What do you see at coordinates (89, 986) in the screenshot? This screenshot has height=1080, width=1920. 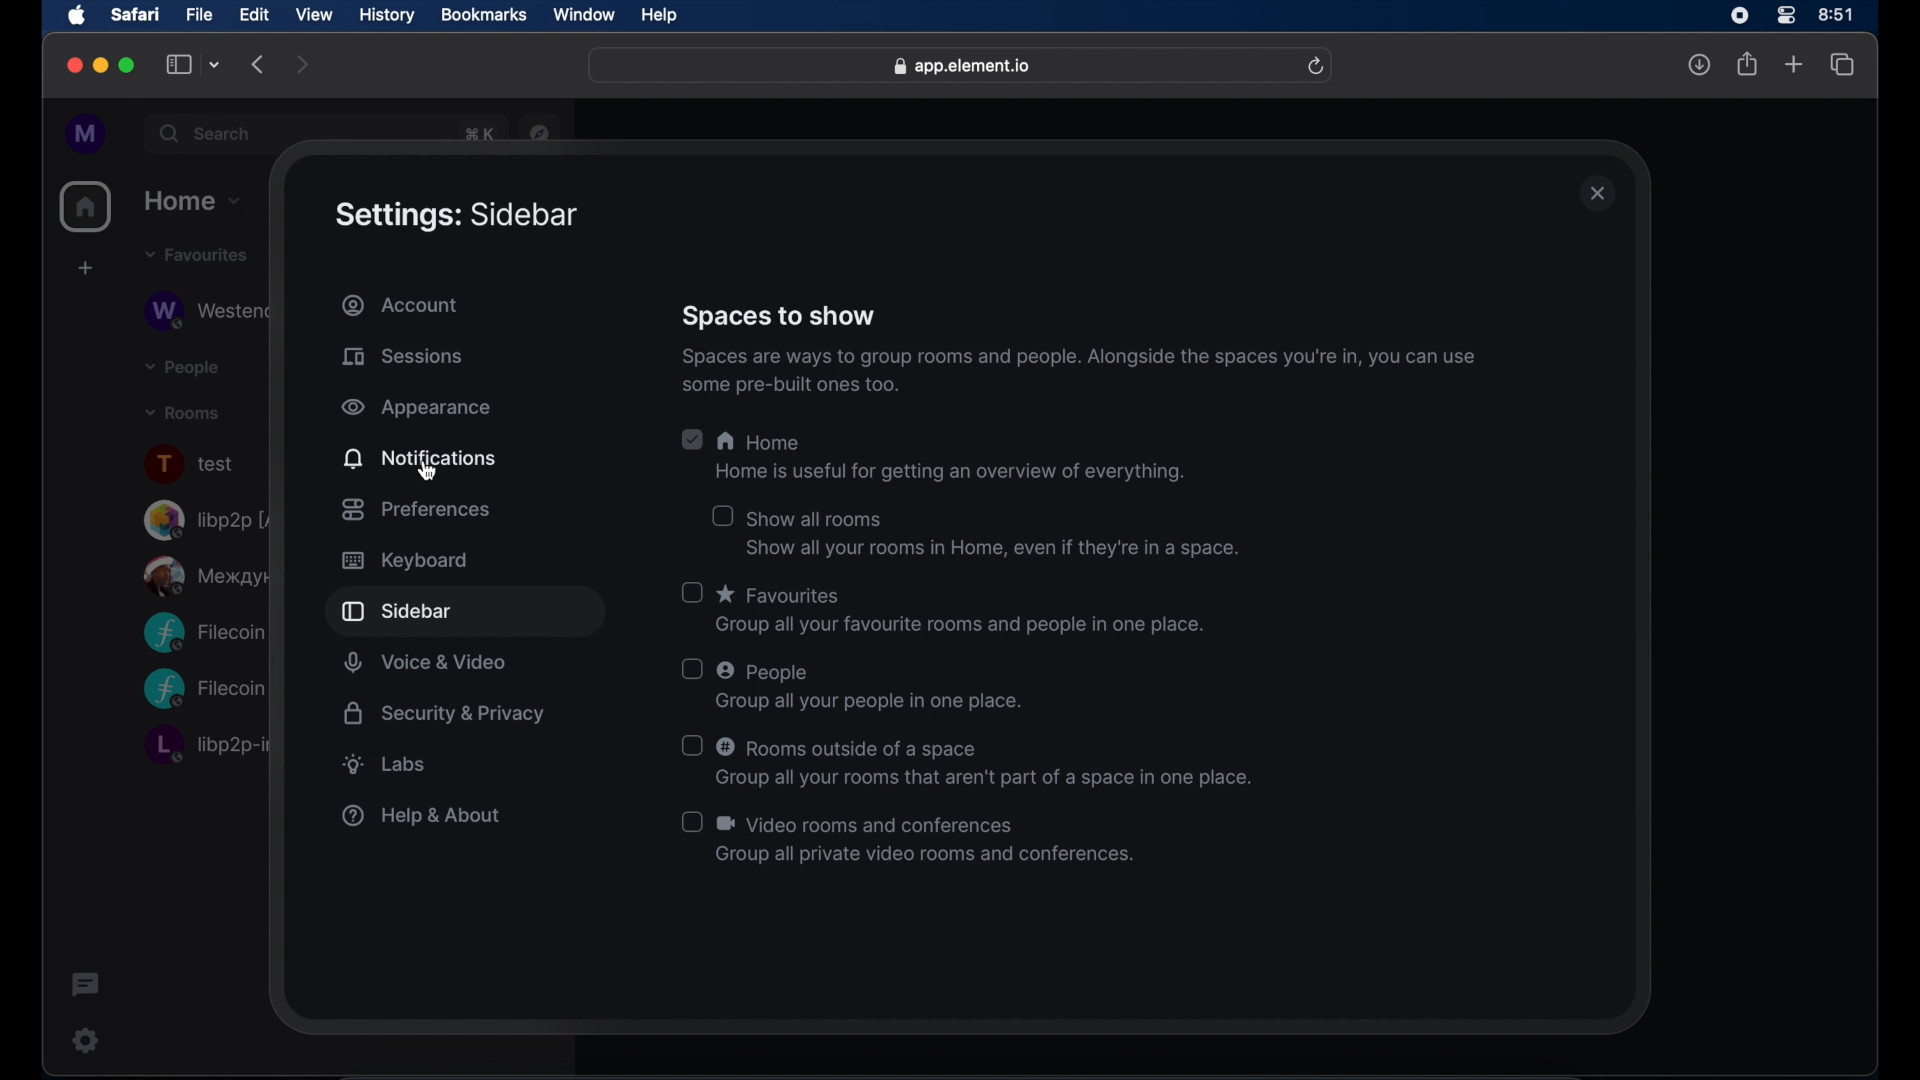 I see `threads` at bounding box center [89, 986].